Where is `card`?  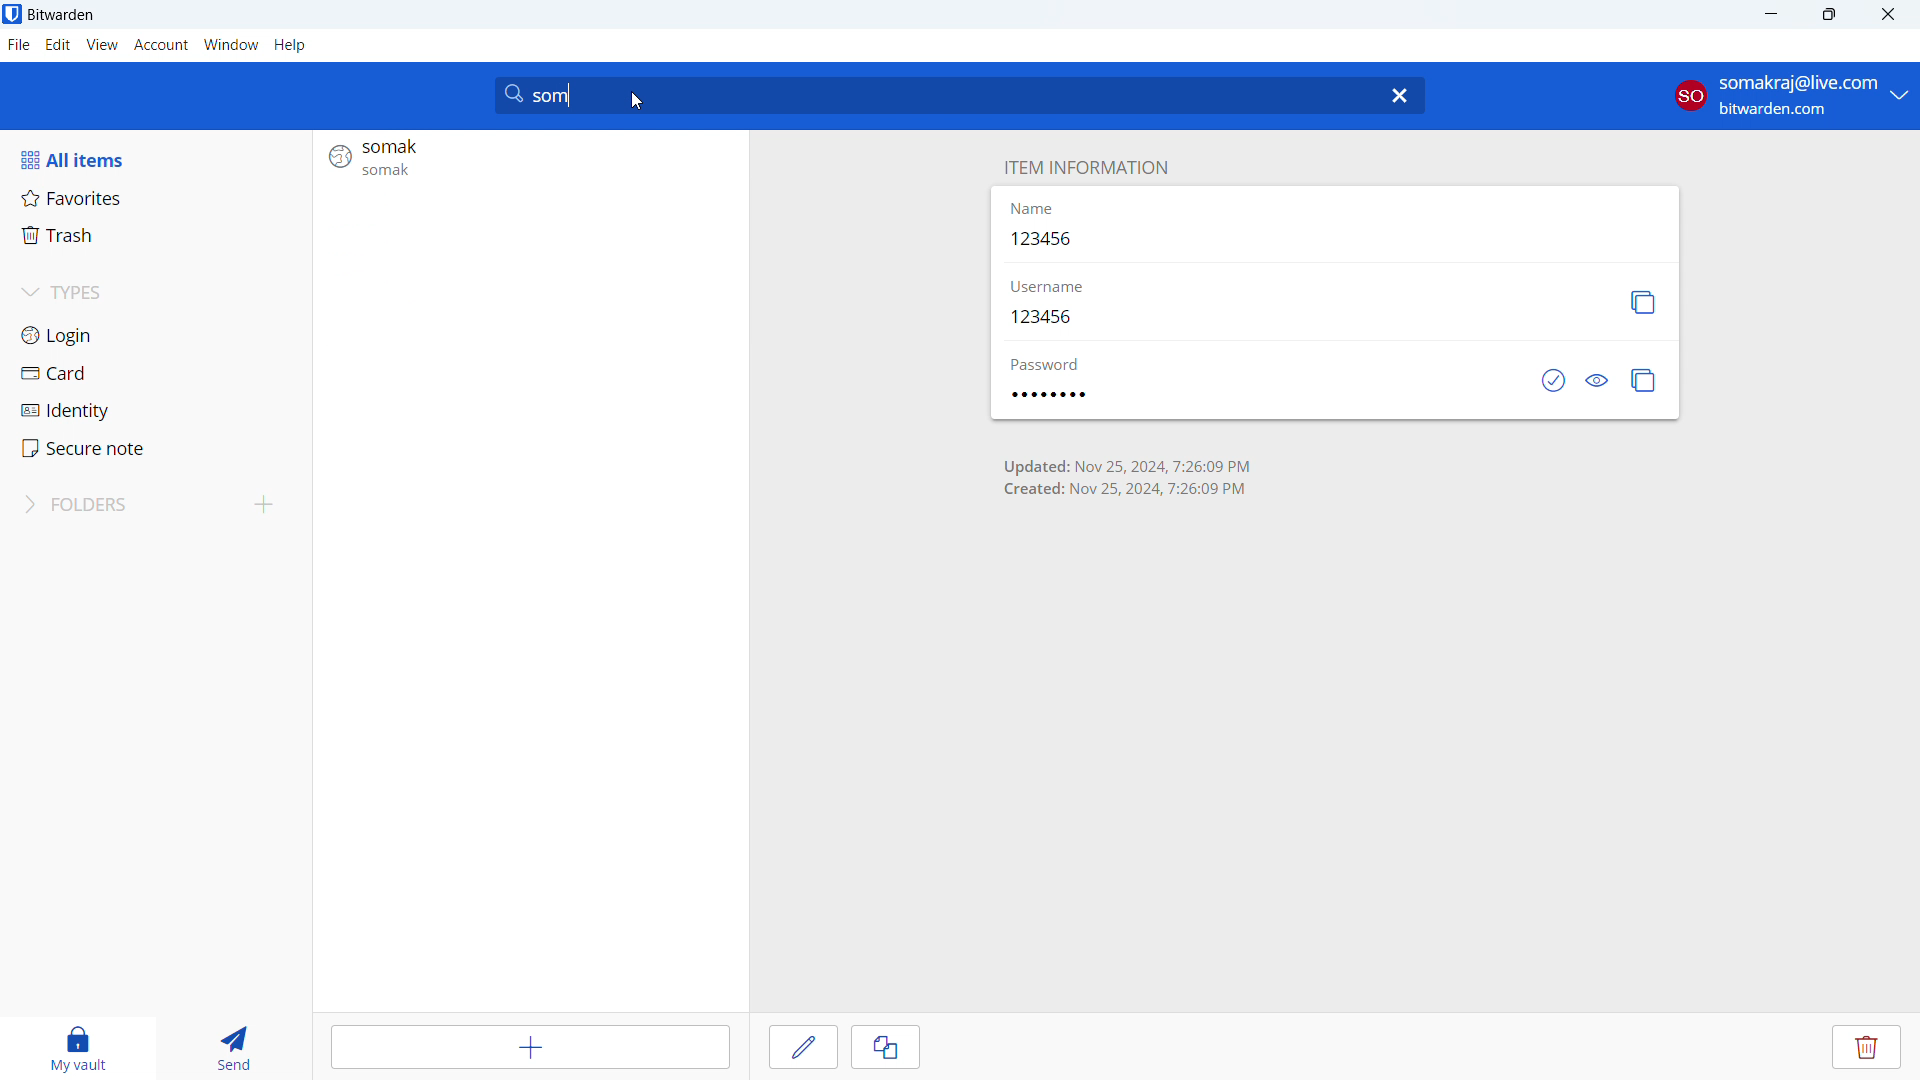 card is located at coordinates (155, 372).